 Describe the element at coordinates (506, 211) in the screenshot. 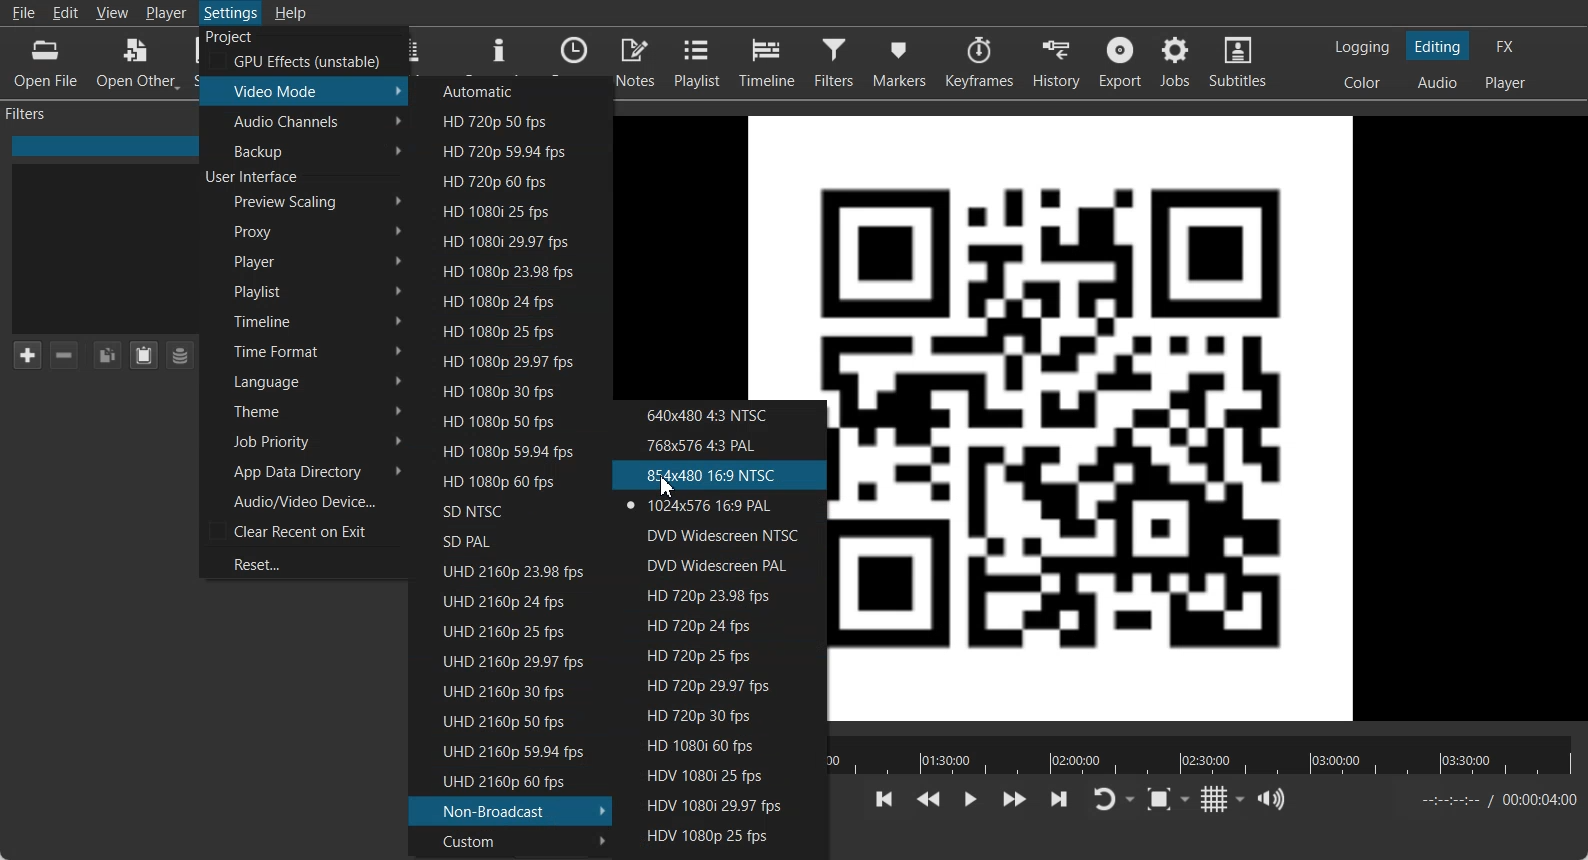

I see `HD 1080i 25 fps` at that location.